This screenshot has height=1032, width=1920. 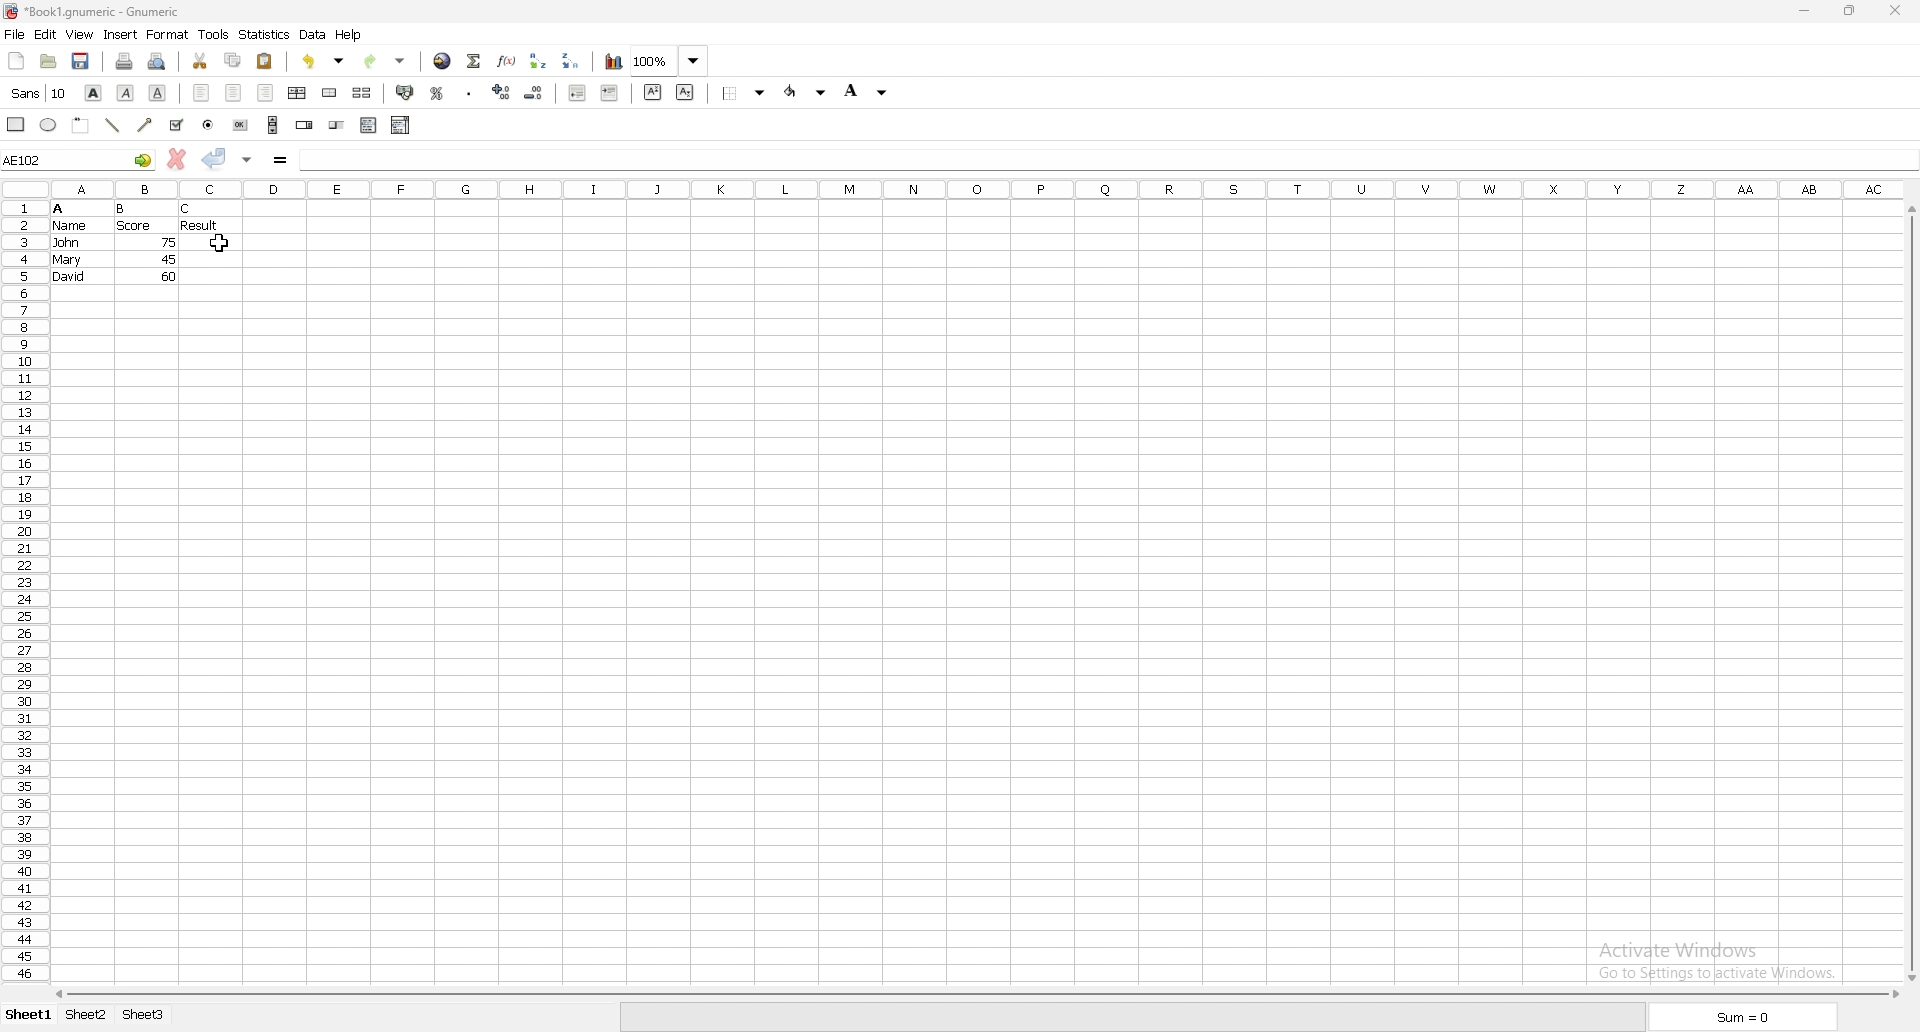 I want to click on insert, so click(x=120, y=35).